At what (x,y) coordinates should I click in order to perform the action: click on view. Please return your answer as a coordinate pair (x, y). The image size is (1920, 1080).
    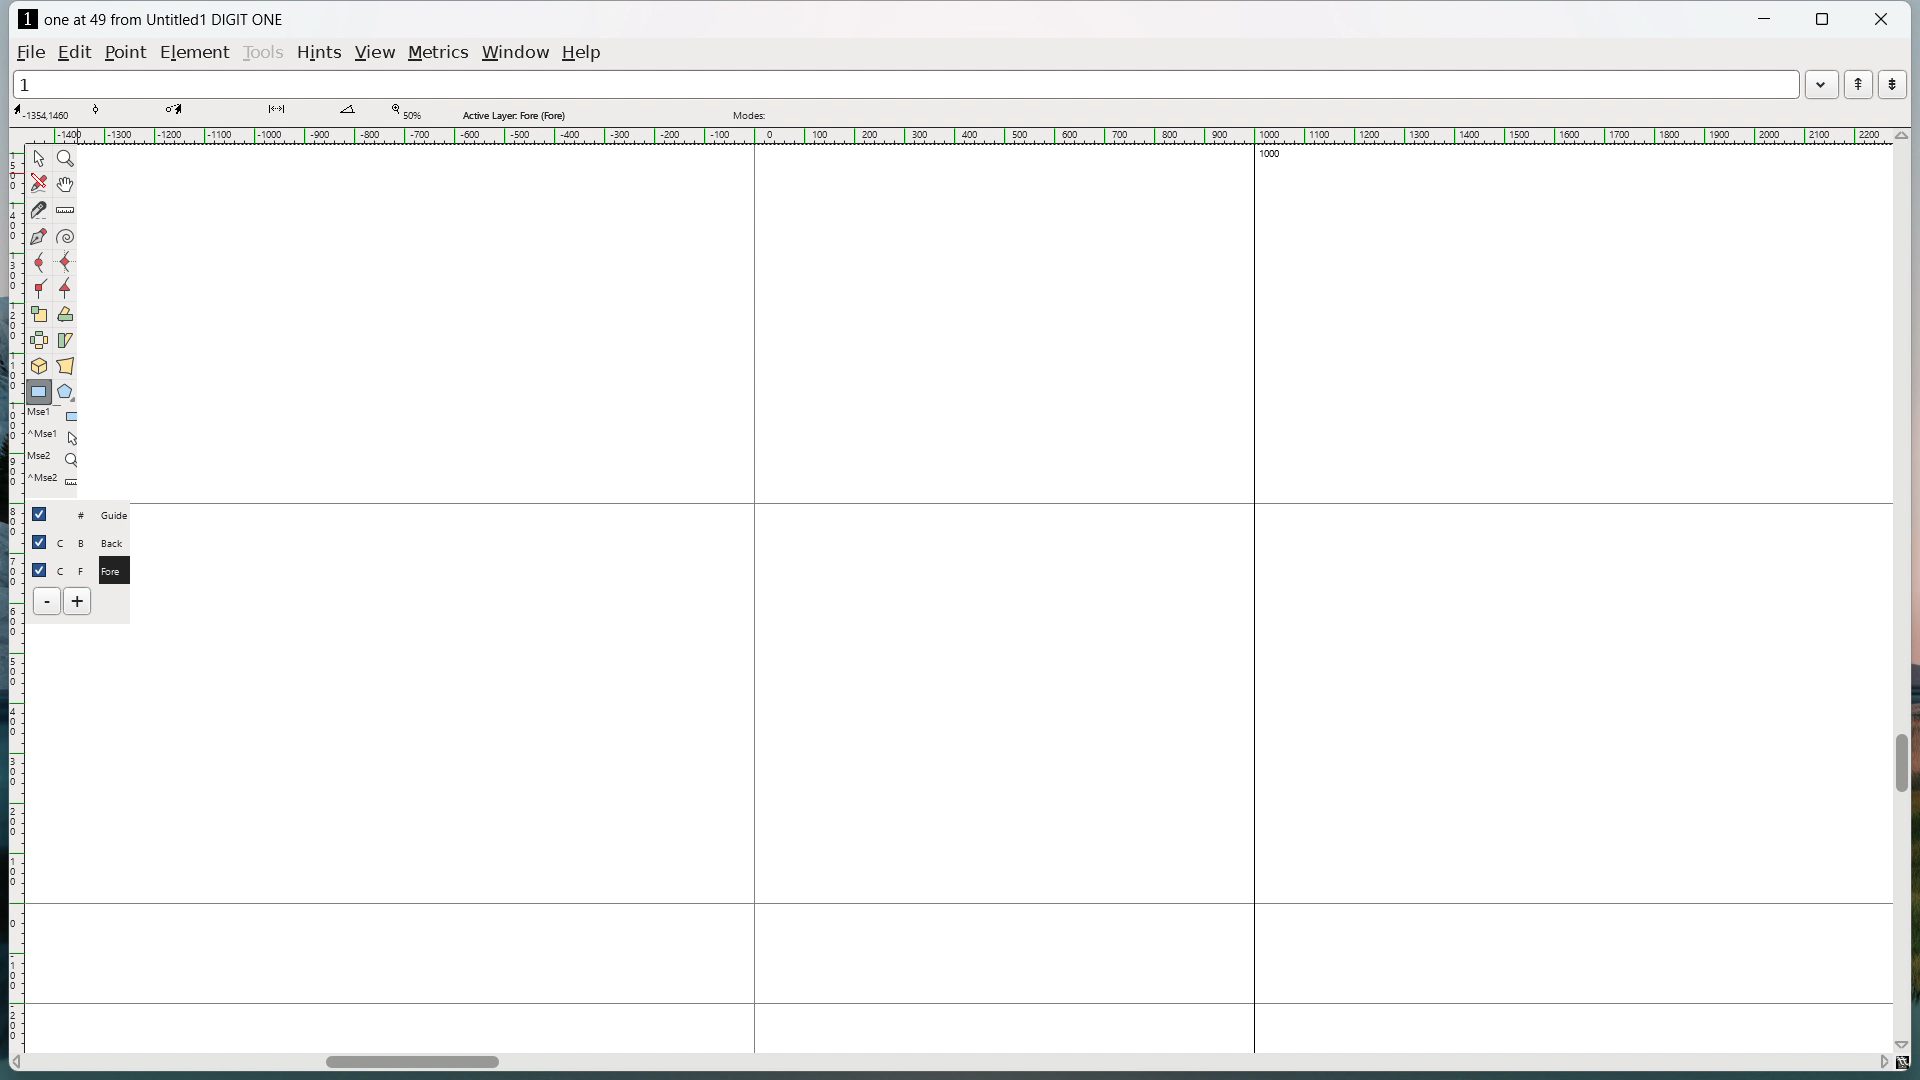
    Looking at the image, I should click on (377, 53).